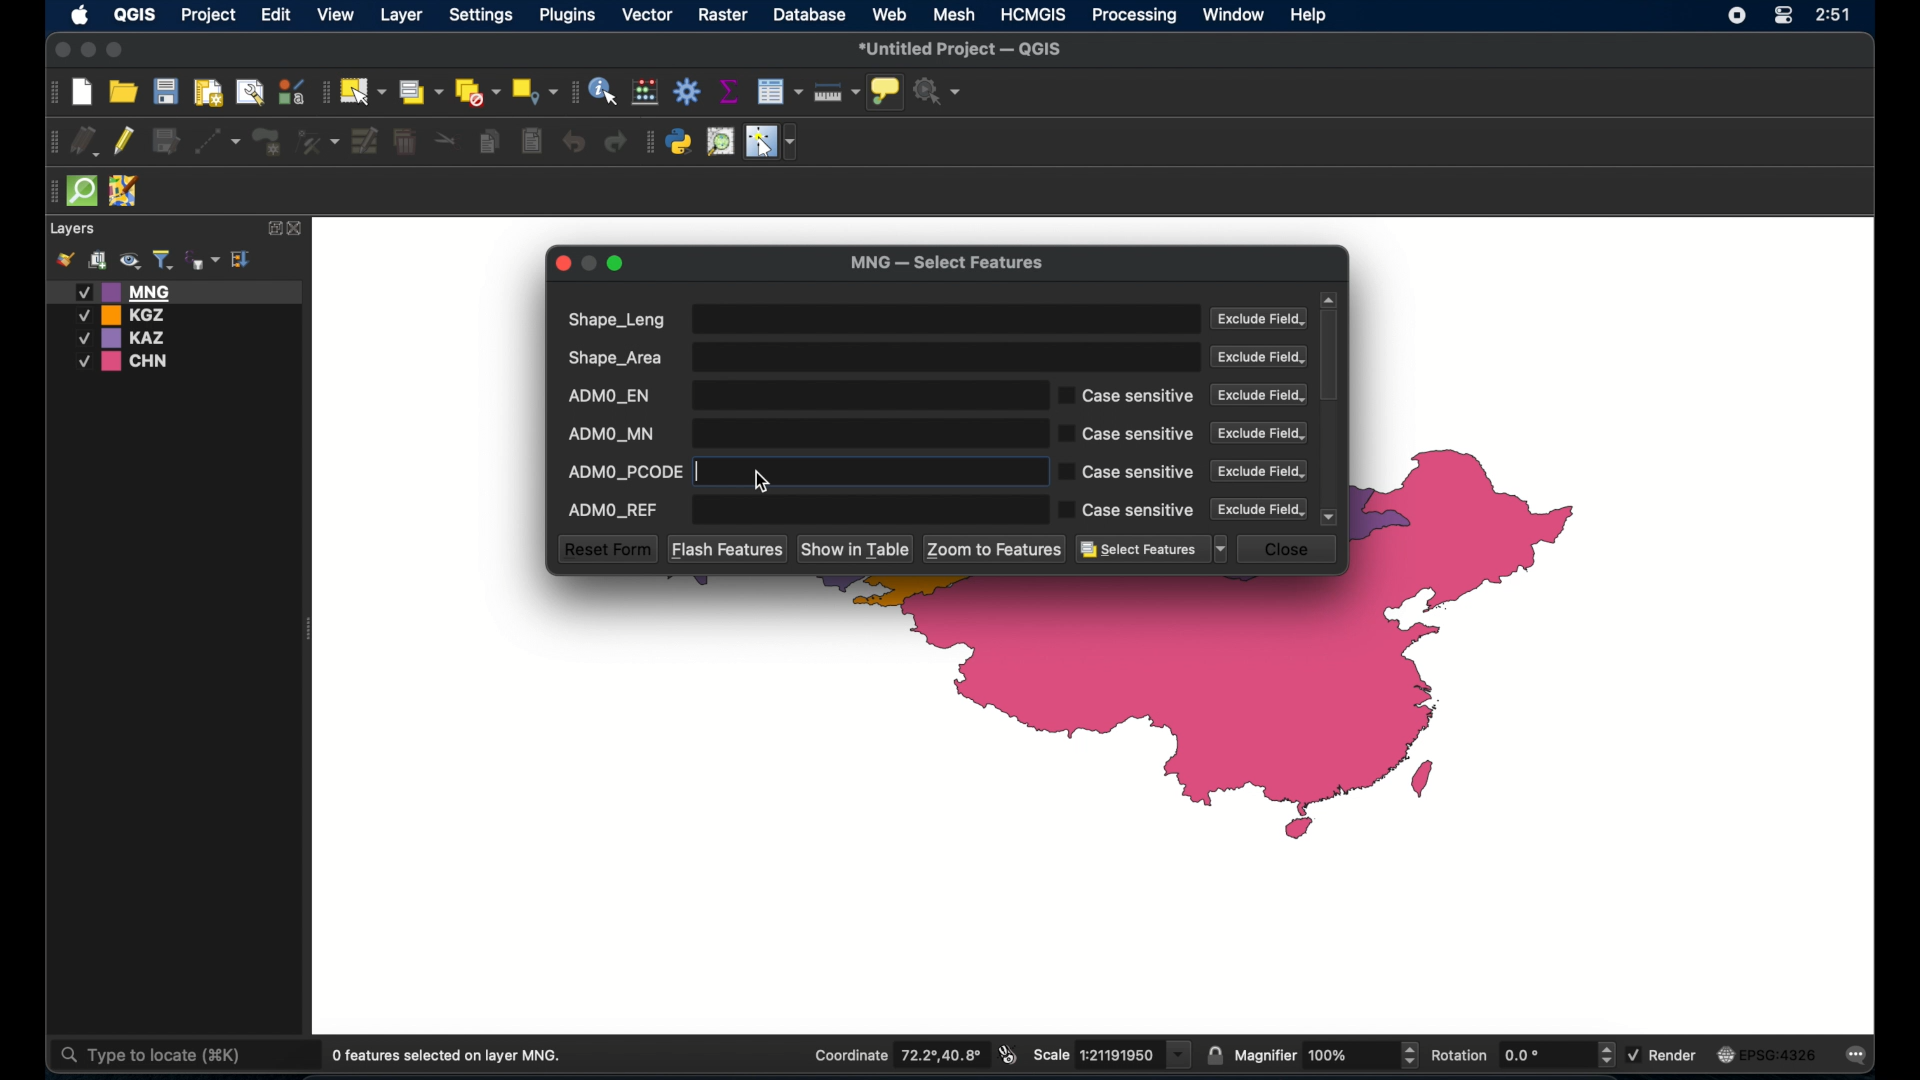 This screenshot has width=1920, height=1080. Describe the element at coordinates (649, 15) in the screenshot. I see `vector` at that location.